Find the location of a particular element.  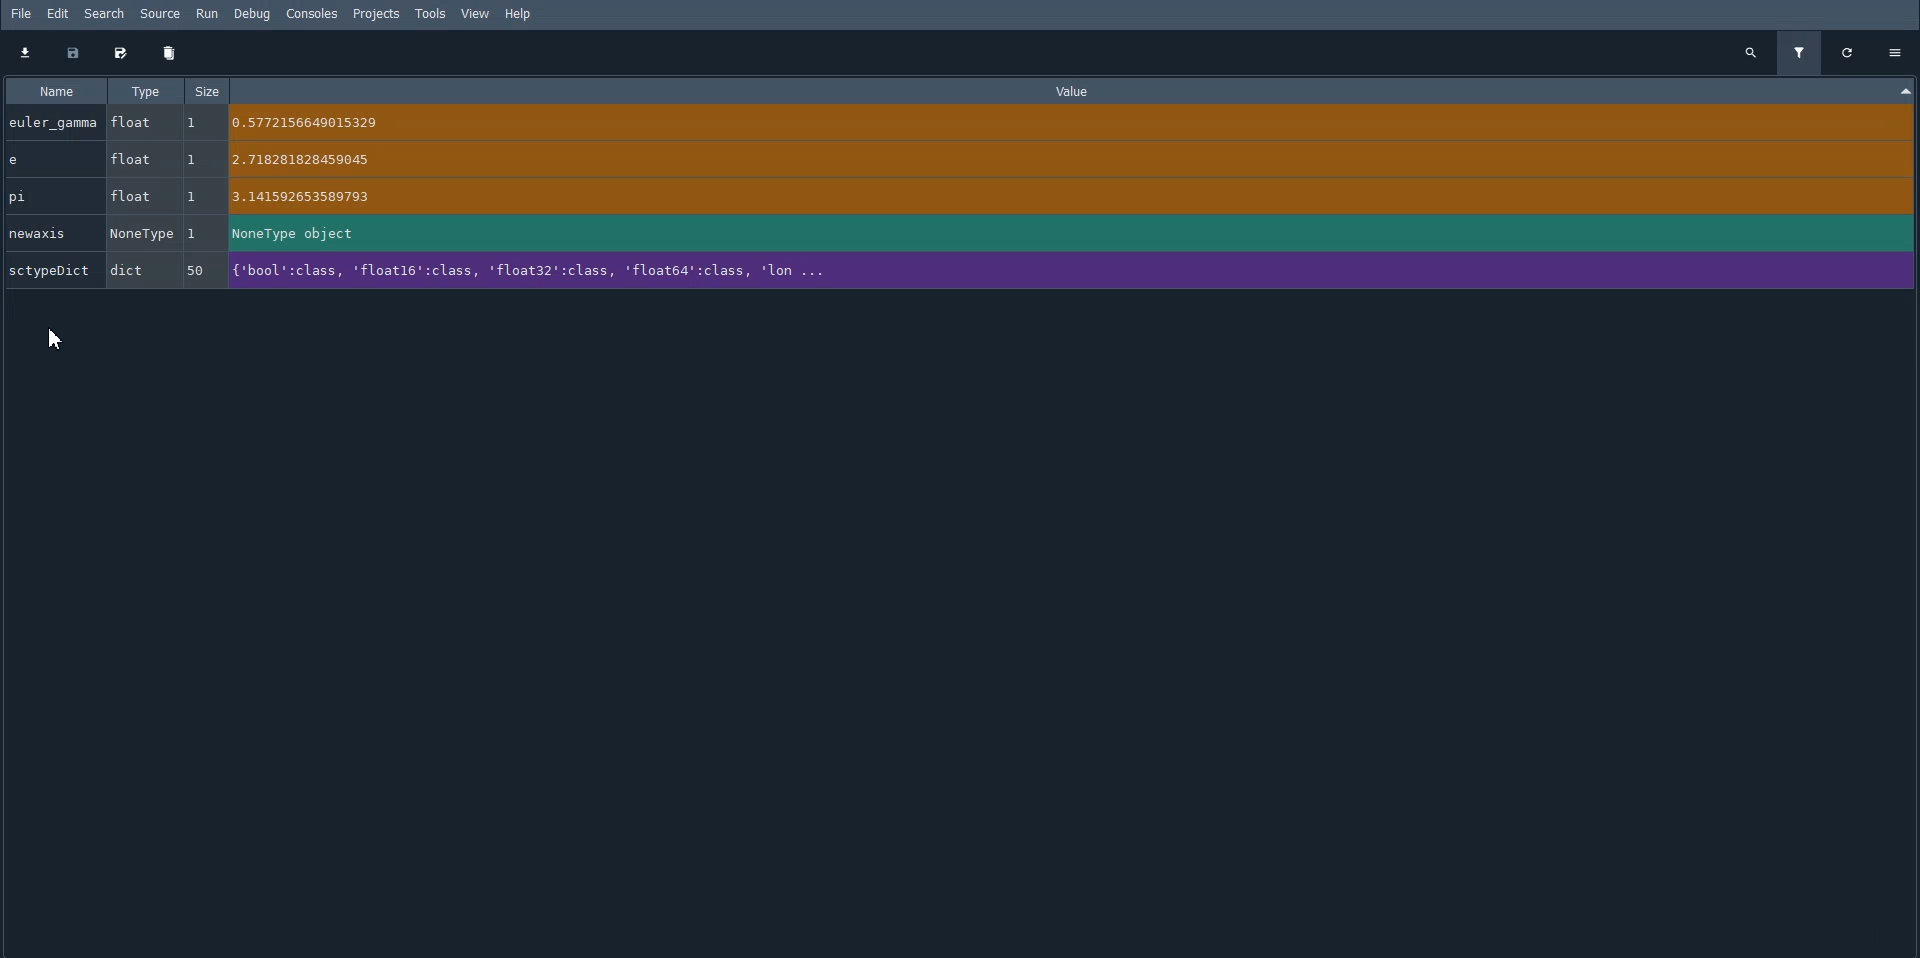

pi is located at coordinates (269, 198).